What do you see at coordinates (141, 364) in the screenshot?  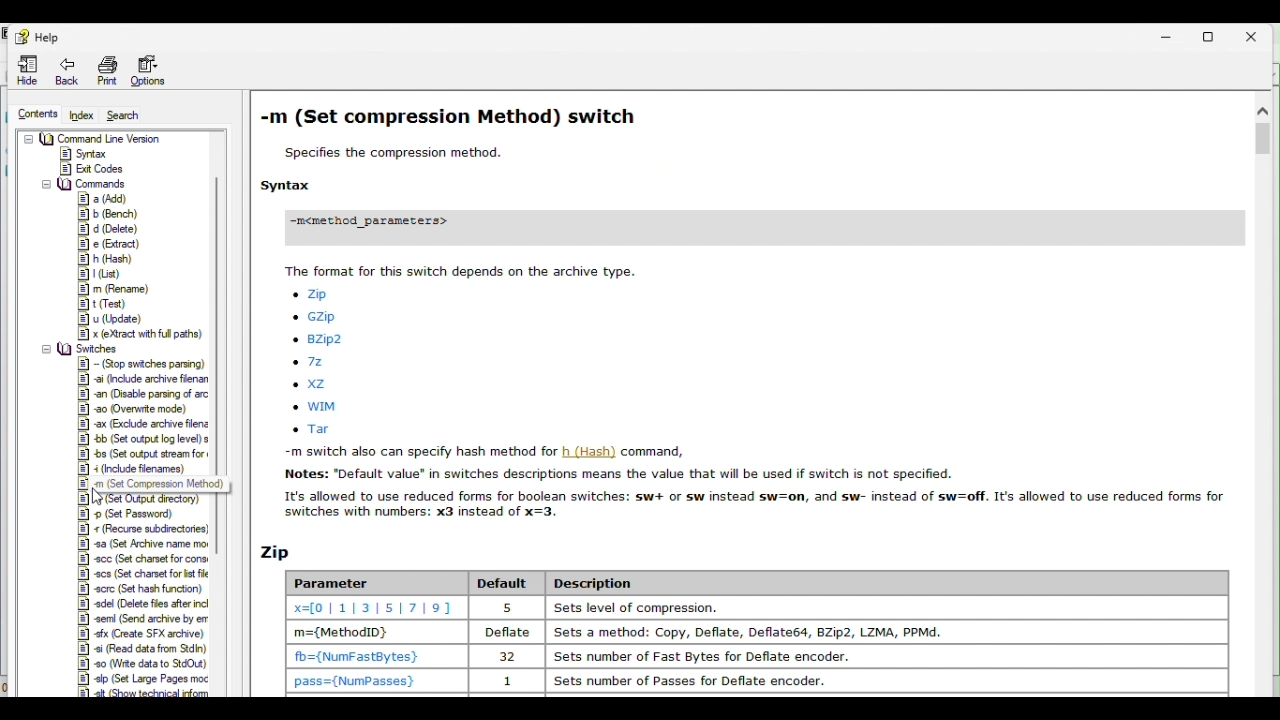 I see `stop parsing` at bounding box center [141, 364].